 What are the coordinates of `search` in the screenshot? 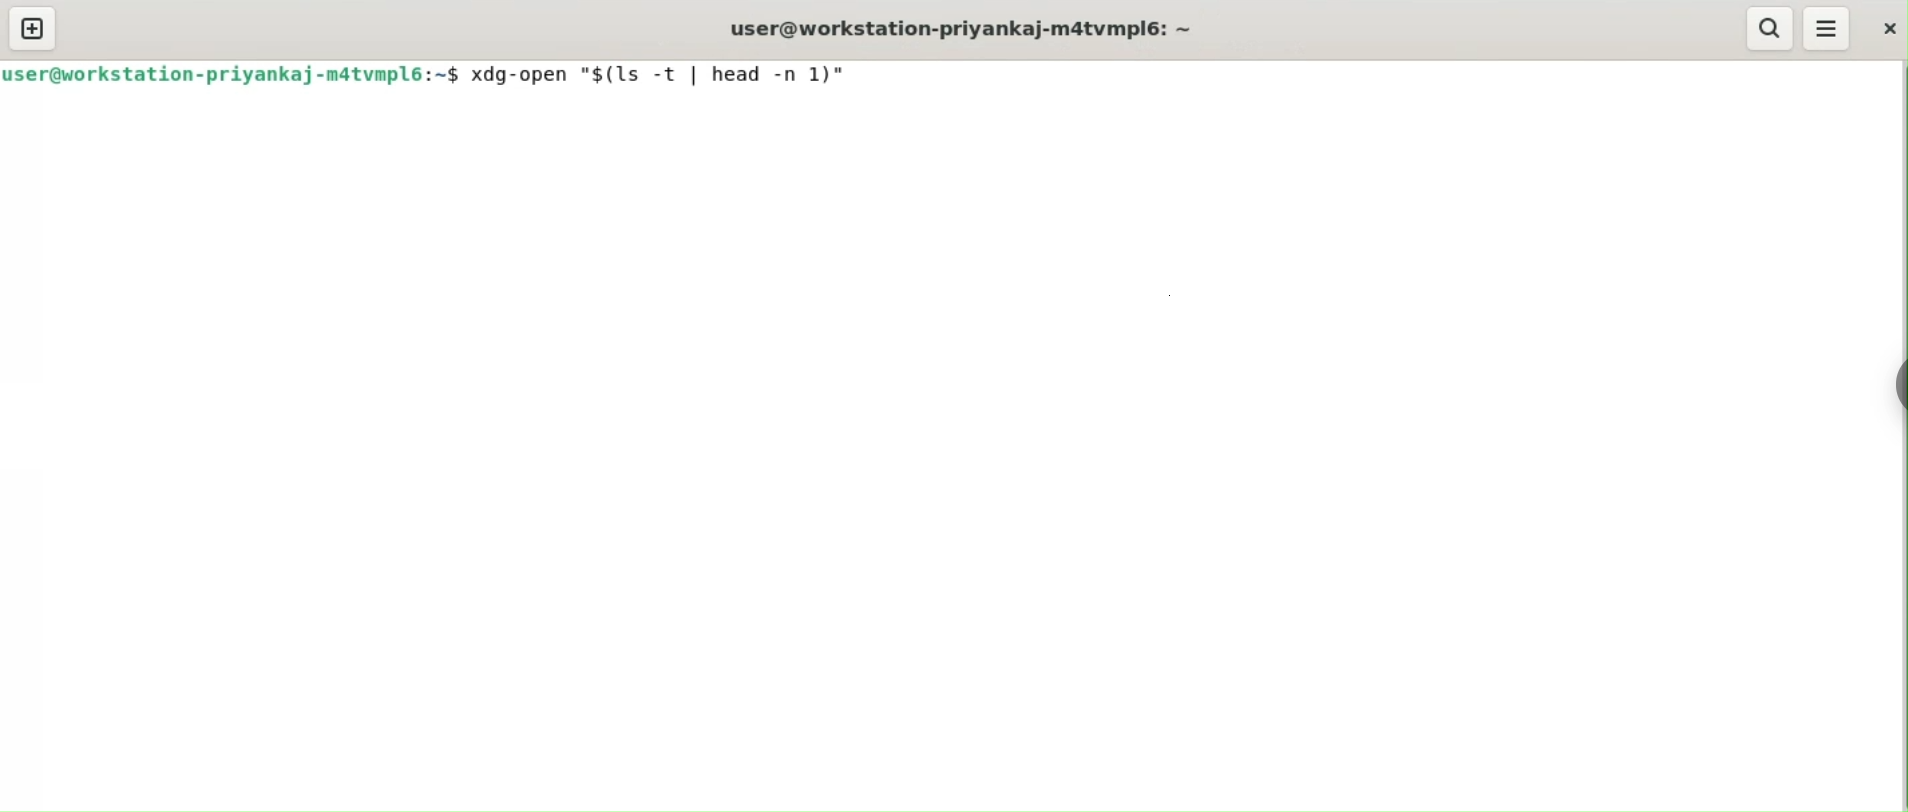 It's located at (1768, 28).